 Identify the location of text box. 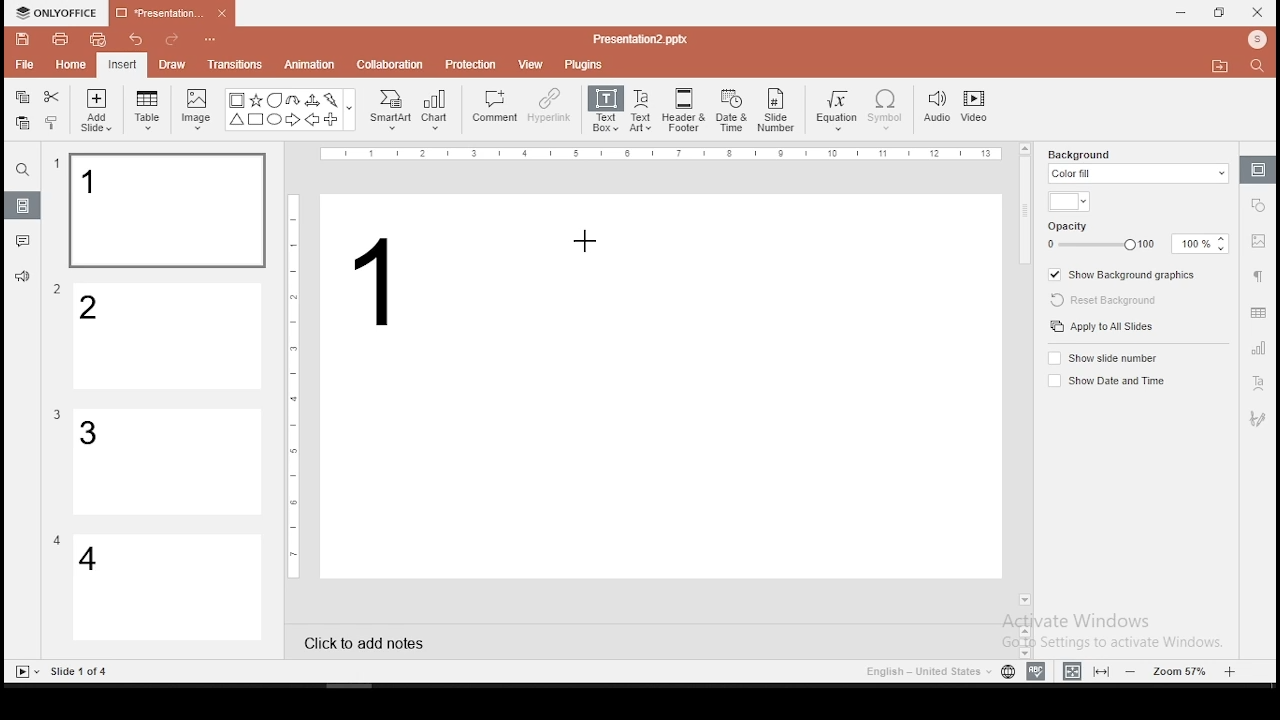
(604, 108).